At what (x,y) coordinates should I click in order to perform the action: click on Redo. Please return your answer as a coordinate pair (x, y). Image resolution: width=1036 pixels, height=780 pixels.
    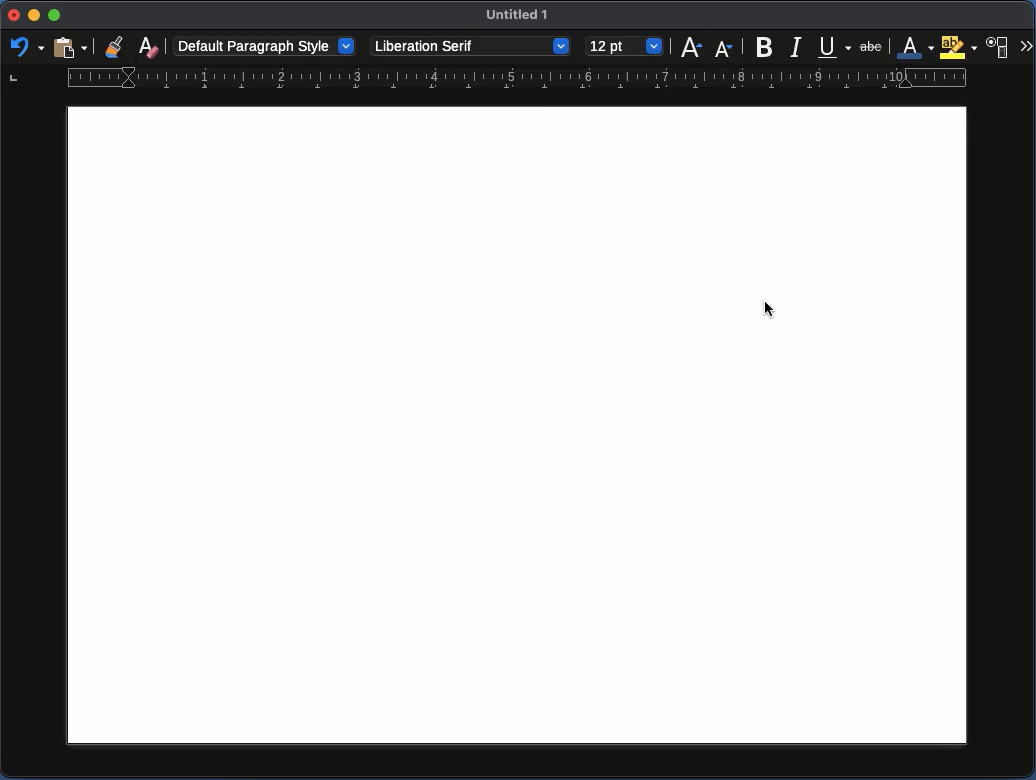
    Looking at the image, I should click on (23, 49).